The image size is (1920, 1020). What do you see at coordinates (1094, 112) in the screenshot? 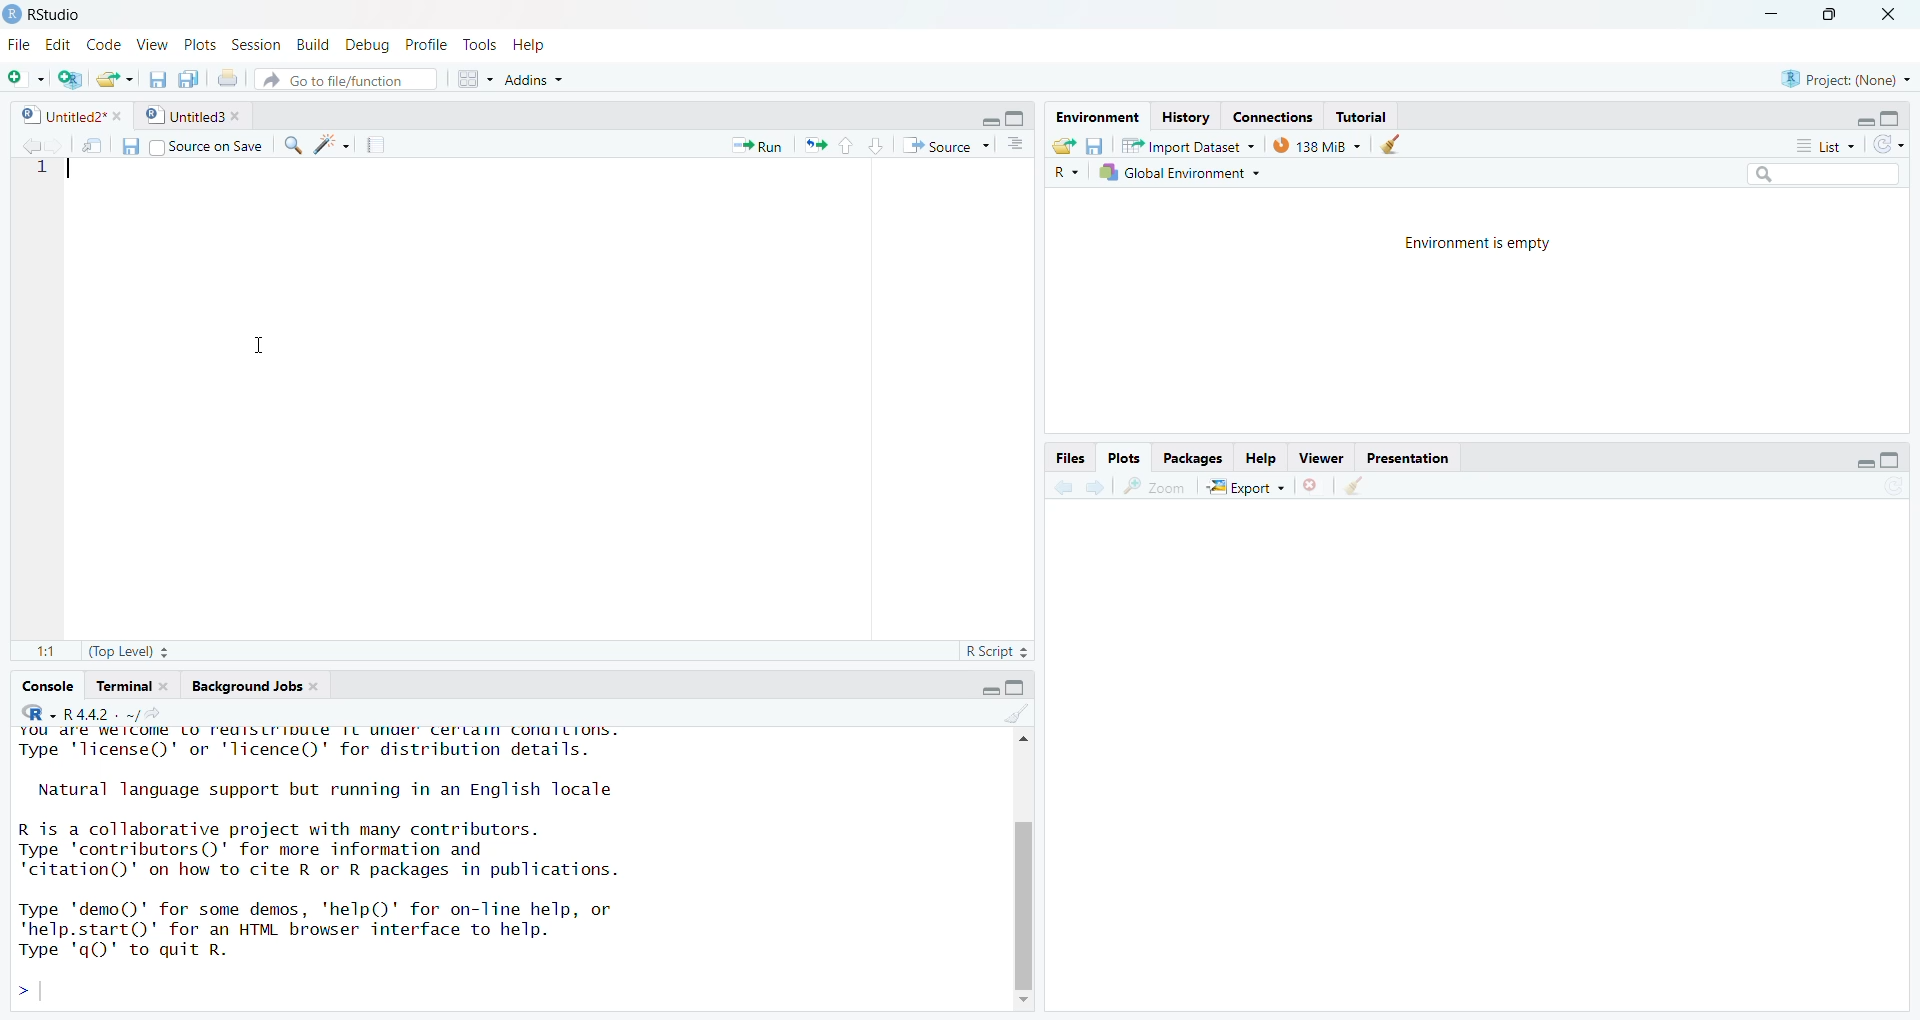
I see `[rr S—` at bounding box center [1094, 112].